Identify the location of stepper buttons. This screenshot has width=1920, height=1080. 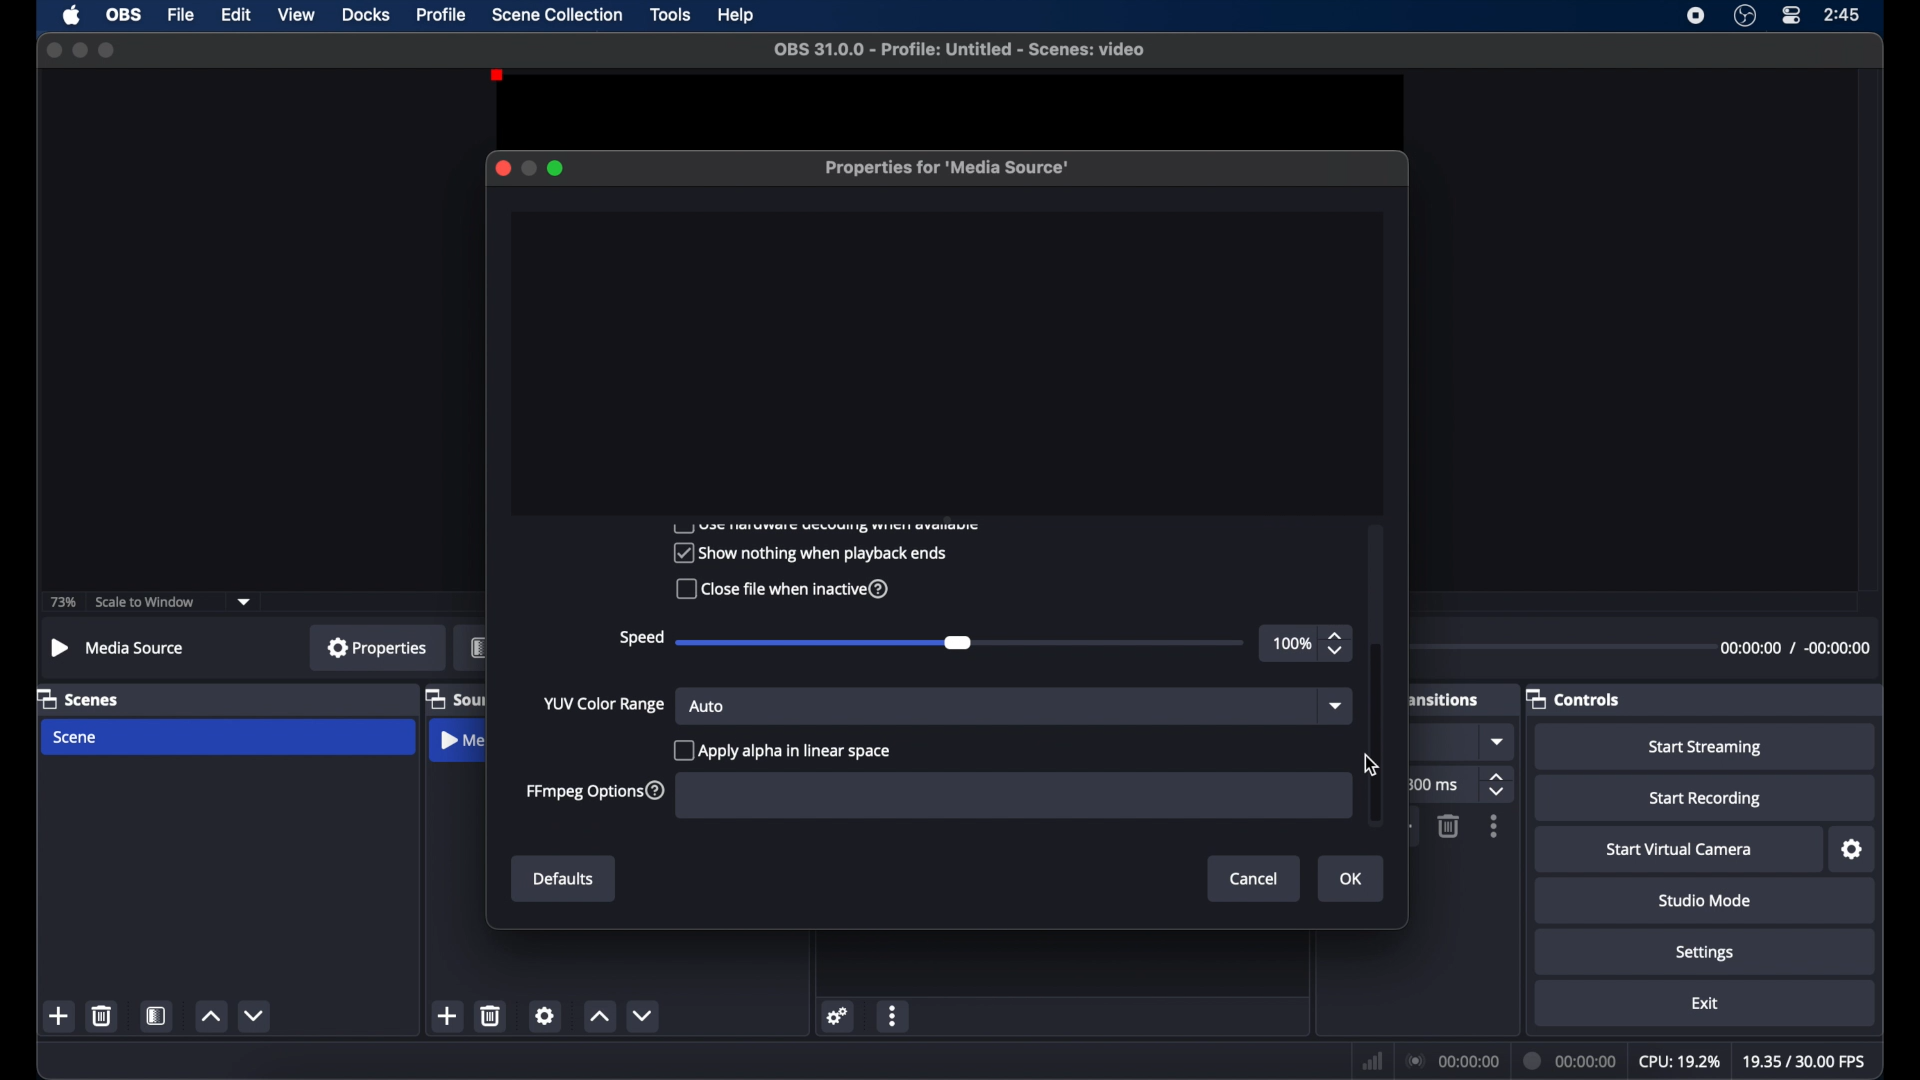
(1499, 786).